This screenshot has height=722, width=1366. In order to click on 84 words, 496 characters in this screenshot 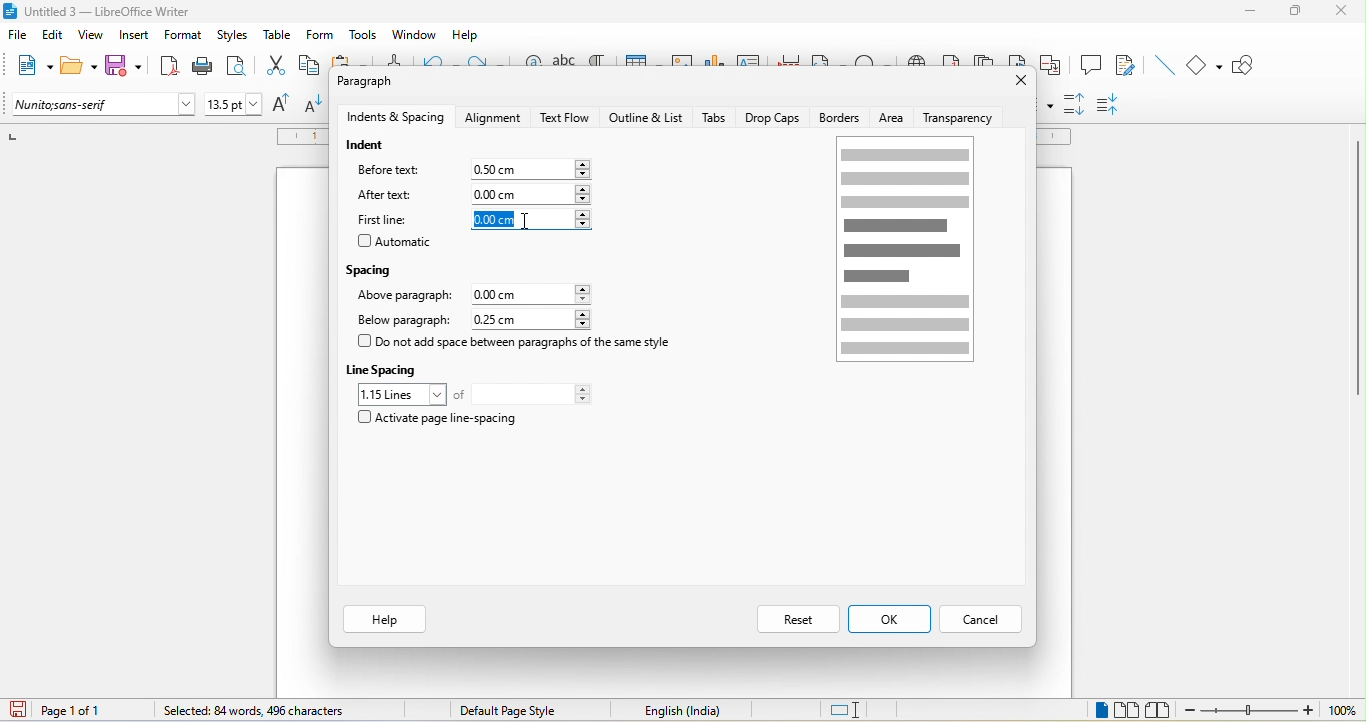, I will do `click(251, 712)`.